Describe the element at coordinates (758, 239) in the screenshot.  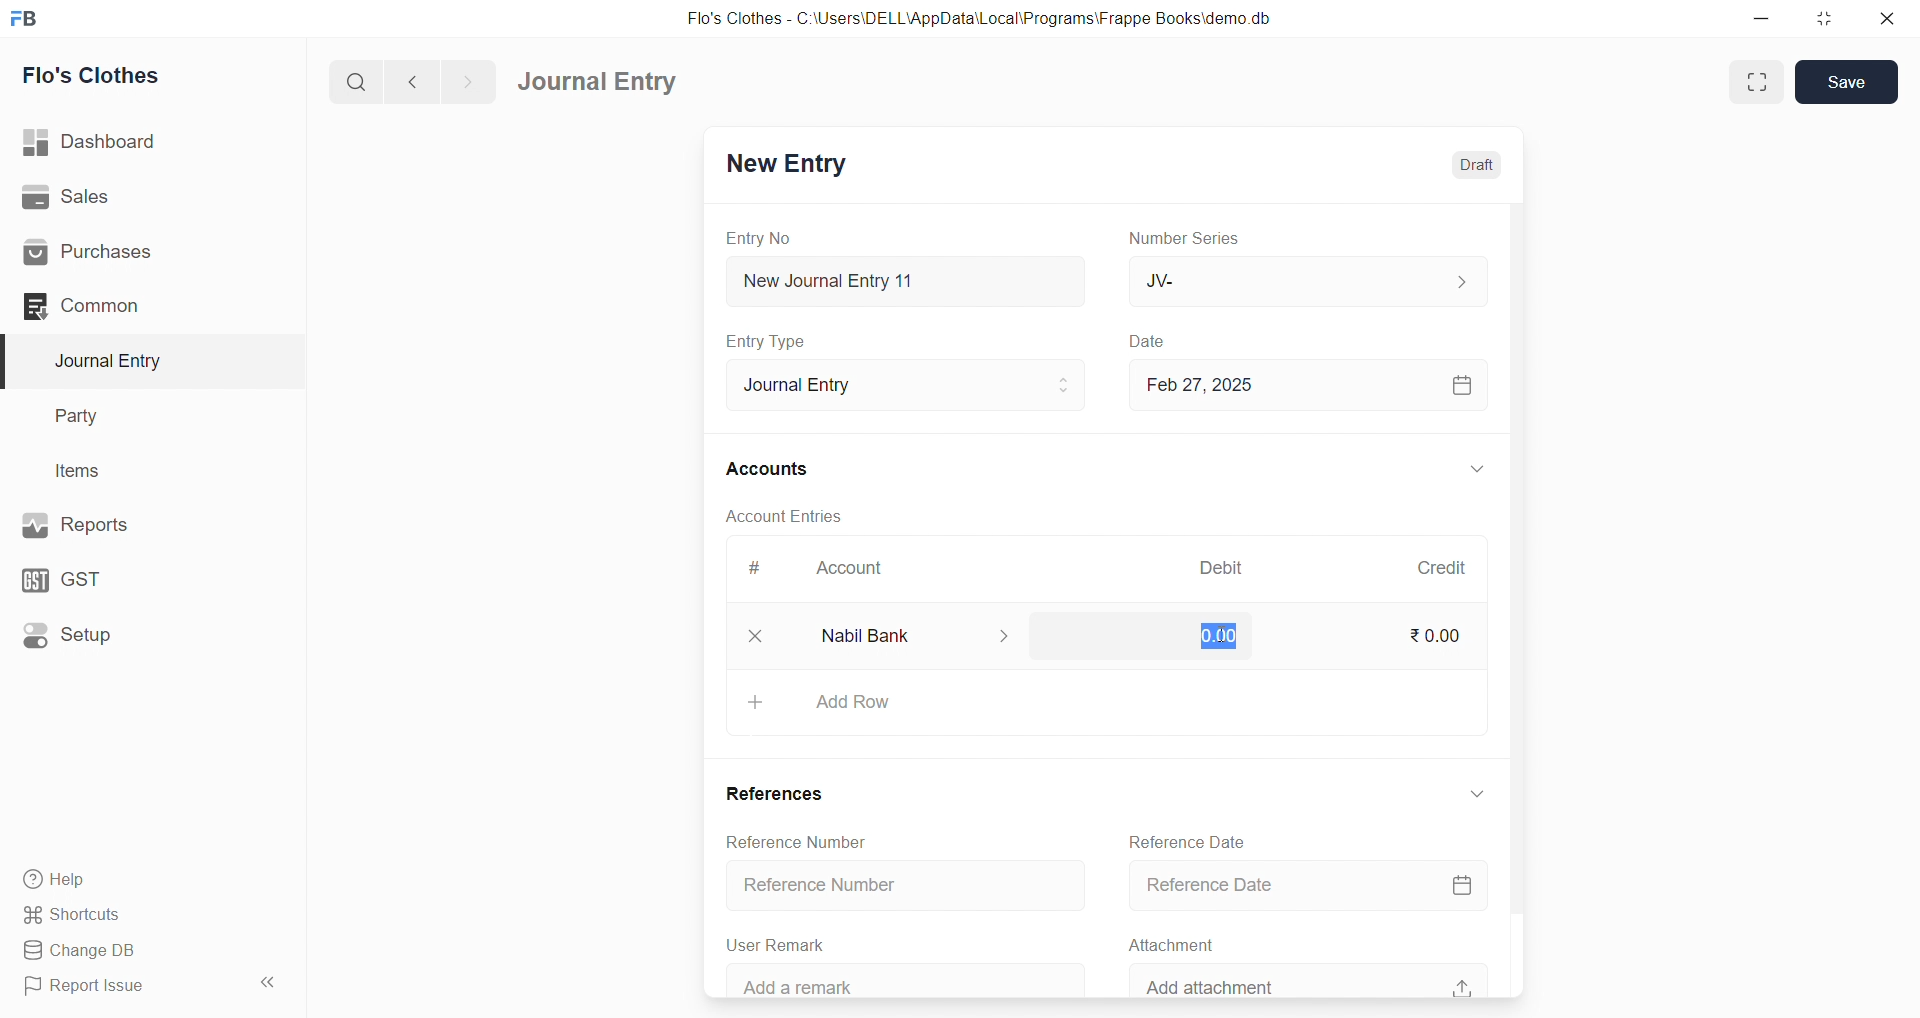
I see `Entry No` at that location.